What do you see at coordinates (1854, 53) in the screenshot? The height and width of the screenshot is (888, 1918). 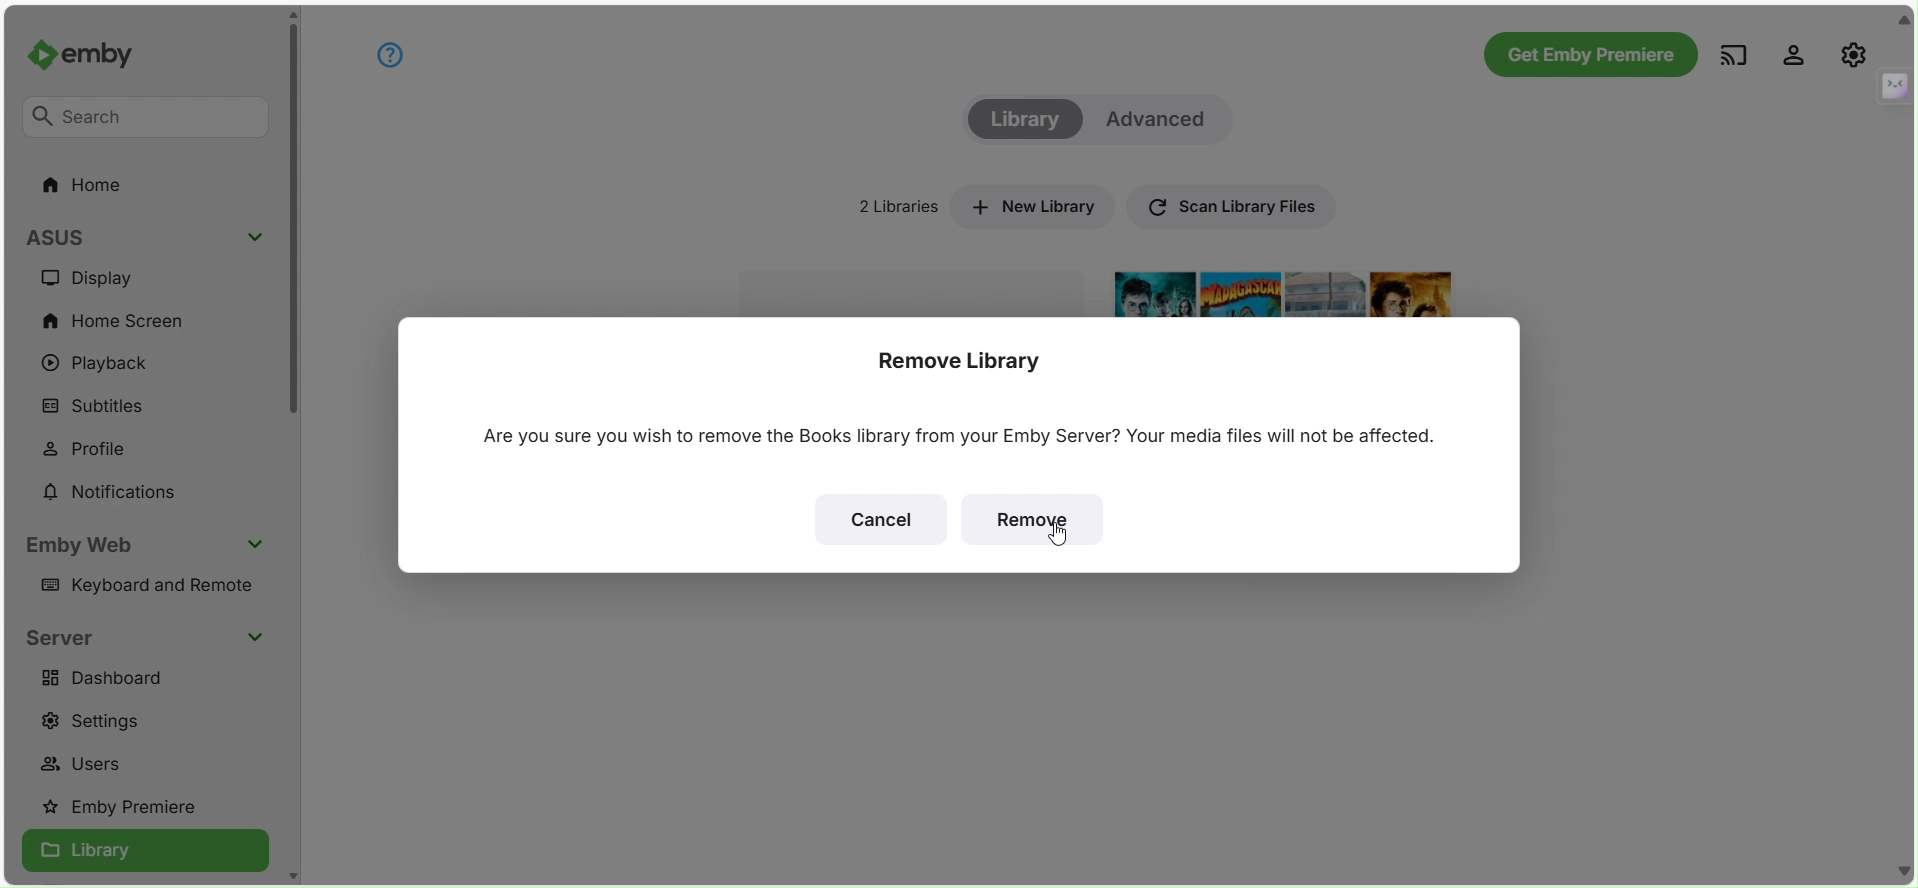 I see `Manage Emby Server` at bounding box center [1854, 53].